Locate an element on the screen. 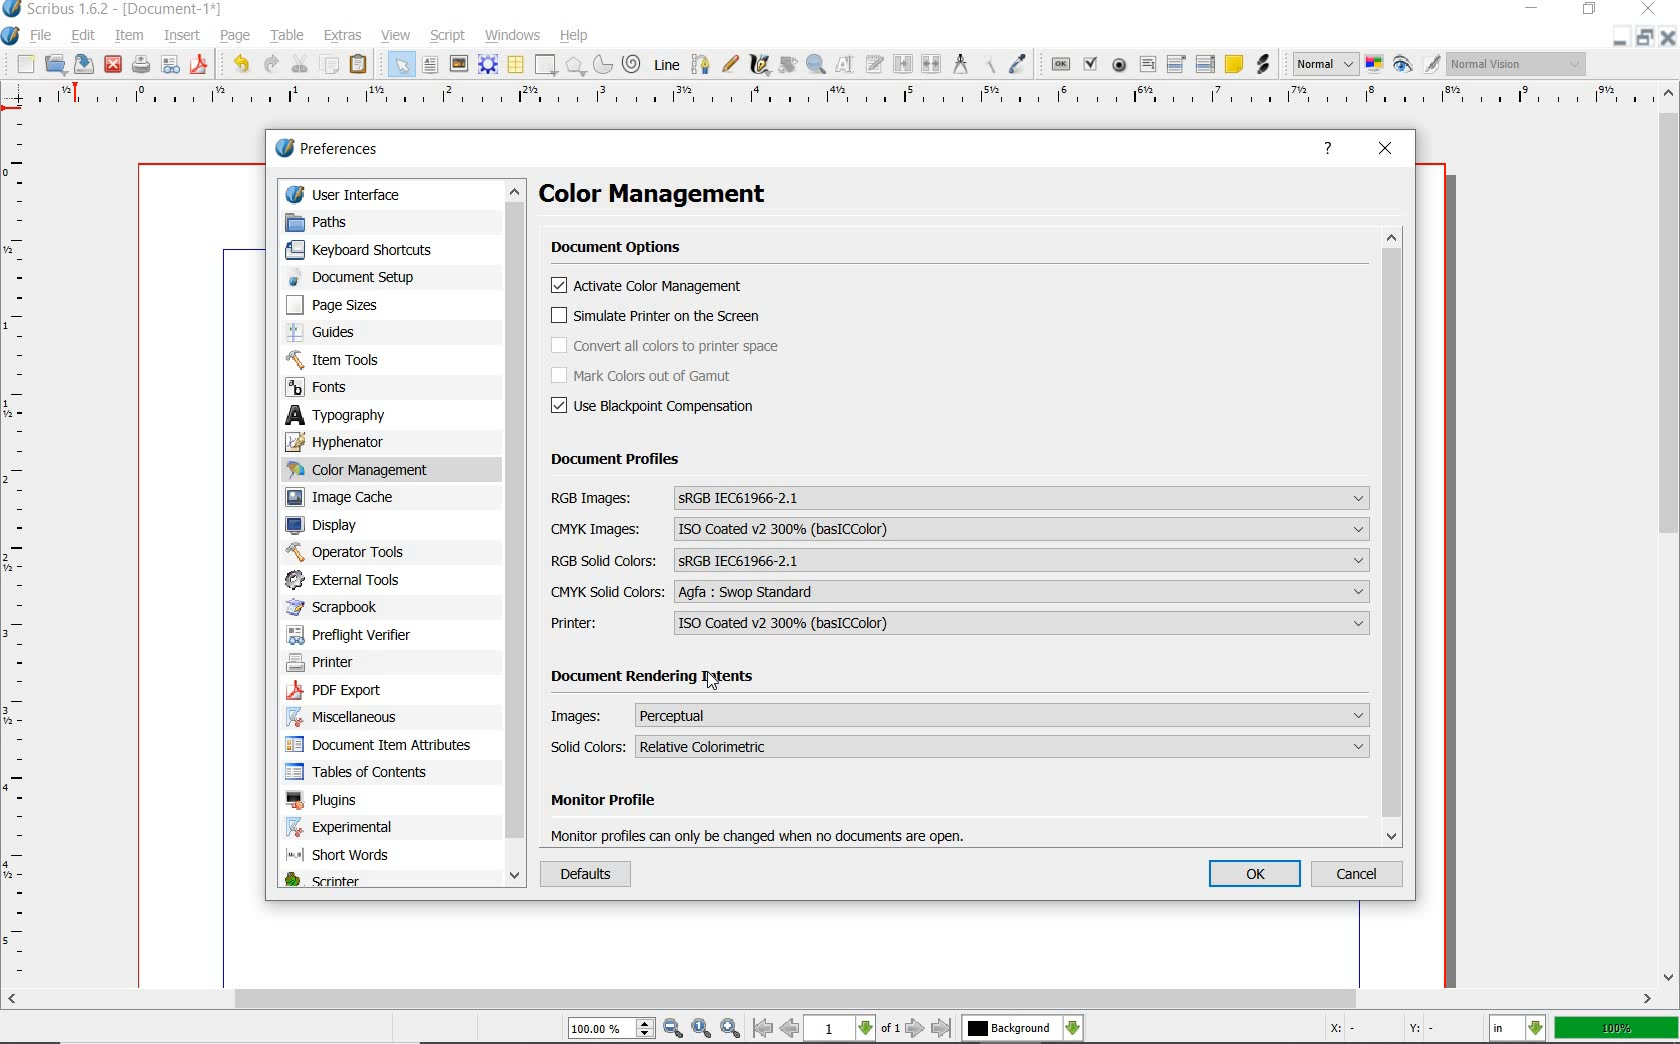  arc is located at coordinates (602, 64).